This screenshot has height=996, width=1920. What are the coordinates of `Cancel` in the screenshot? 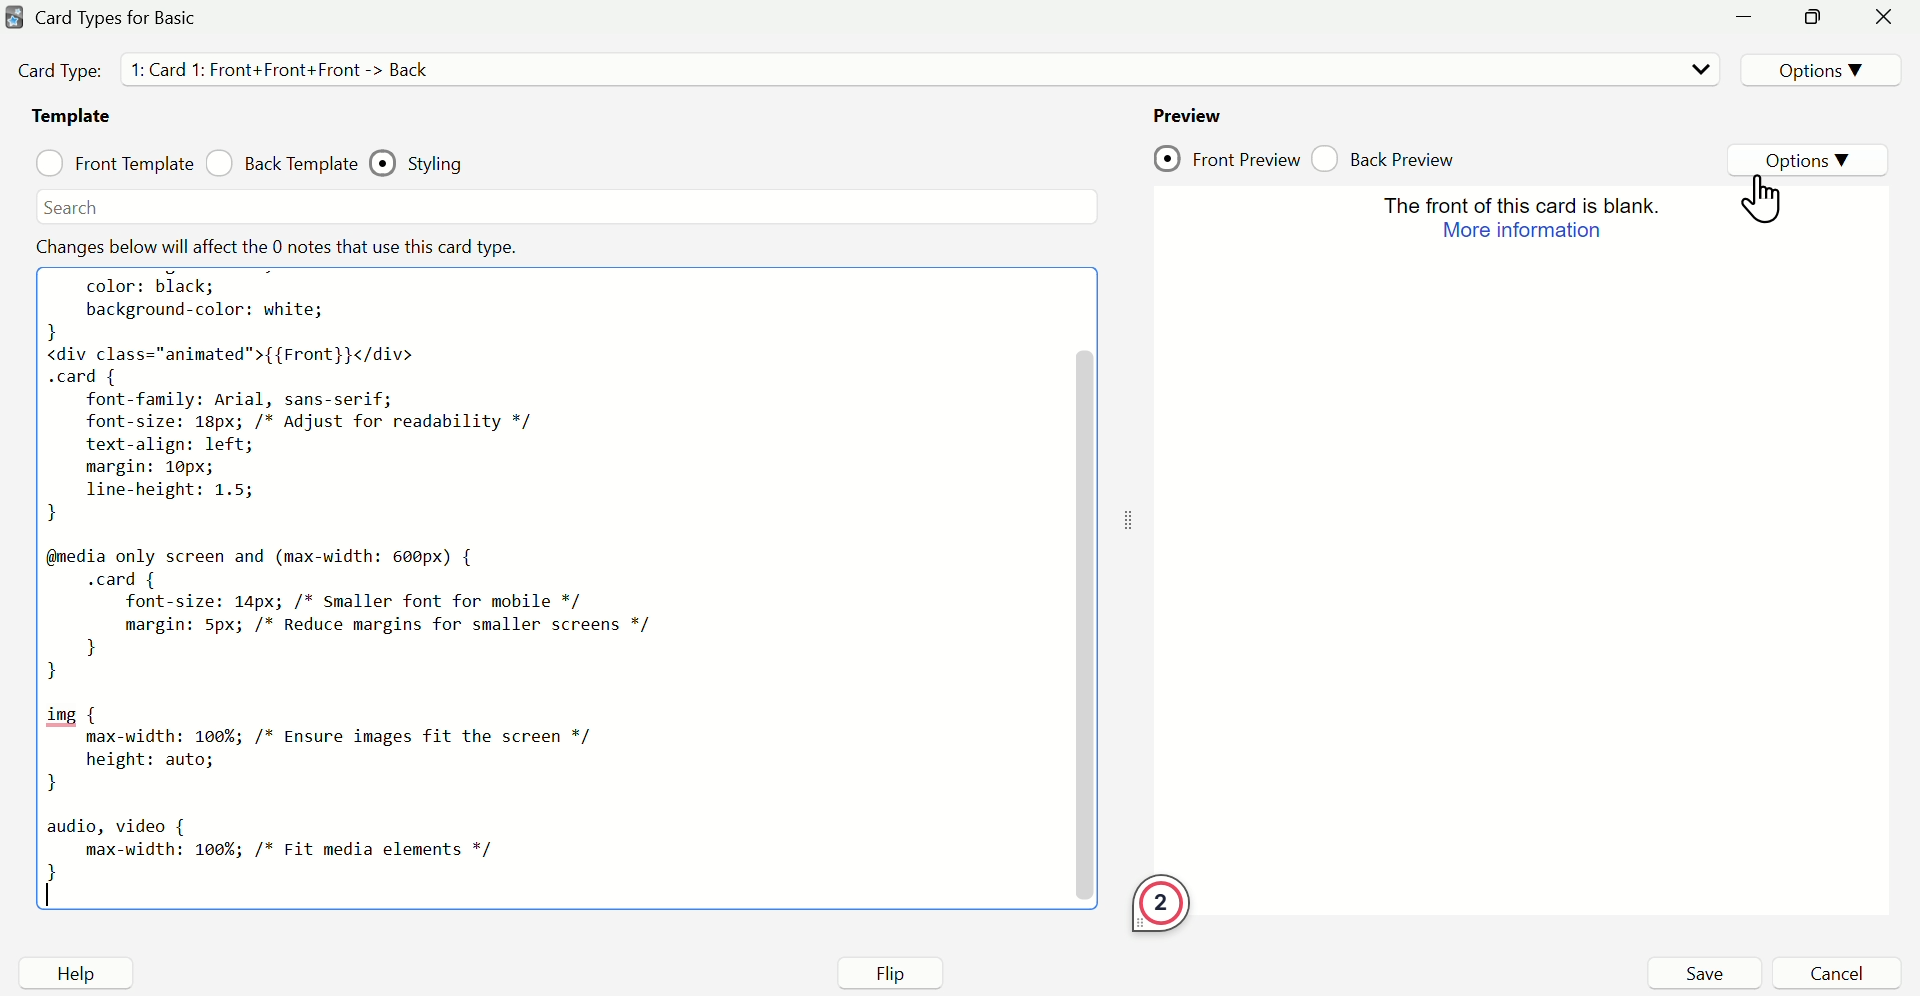 It's located at (1837, 973).